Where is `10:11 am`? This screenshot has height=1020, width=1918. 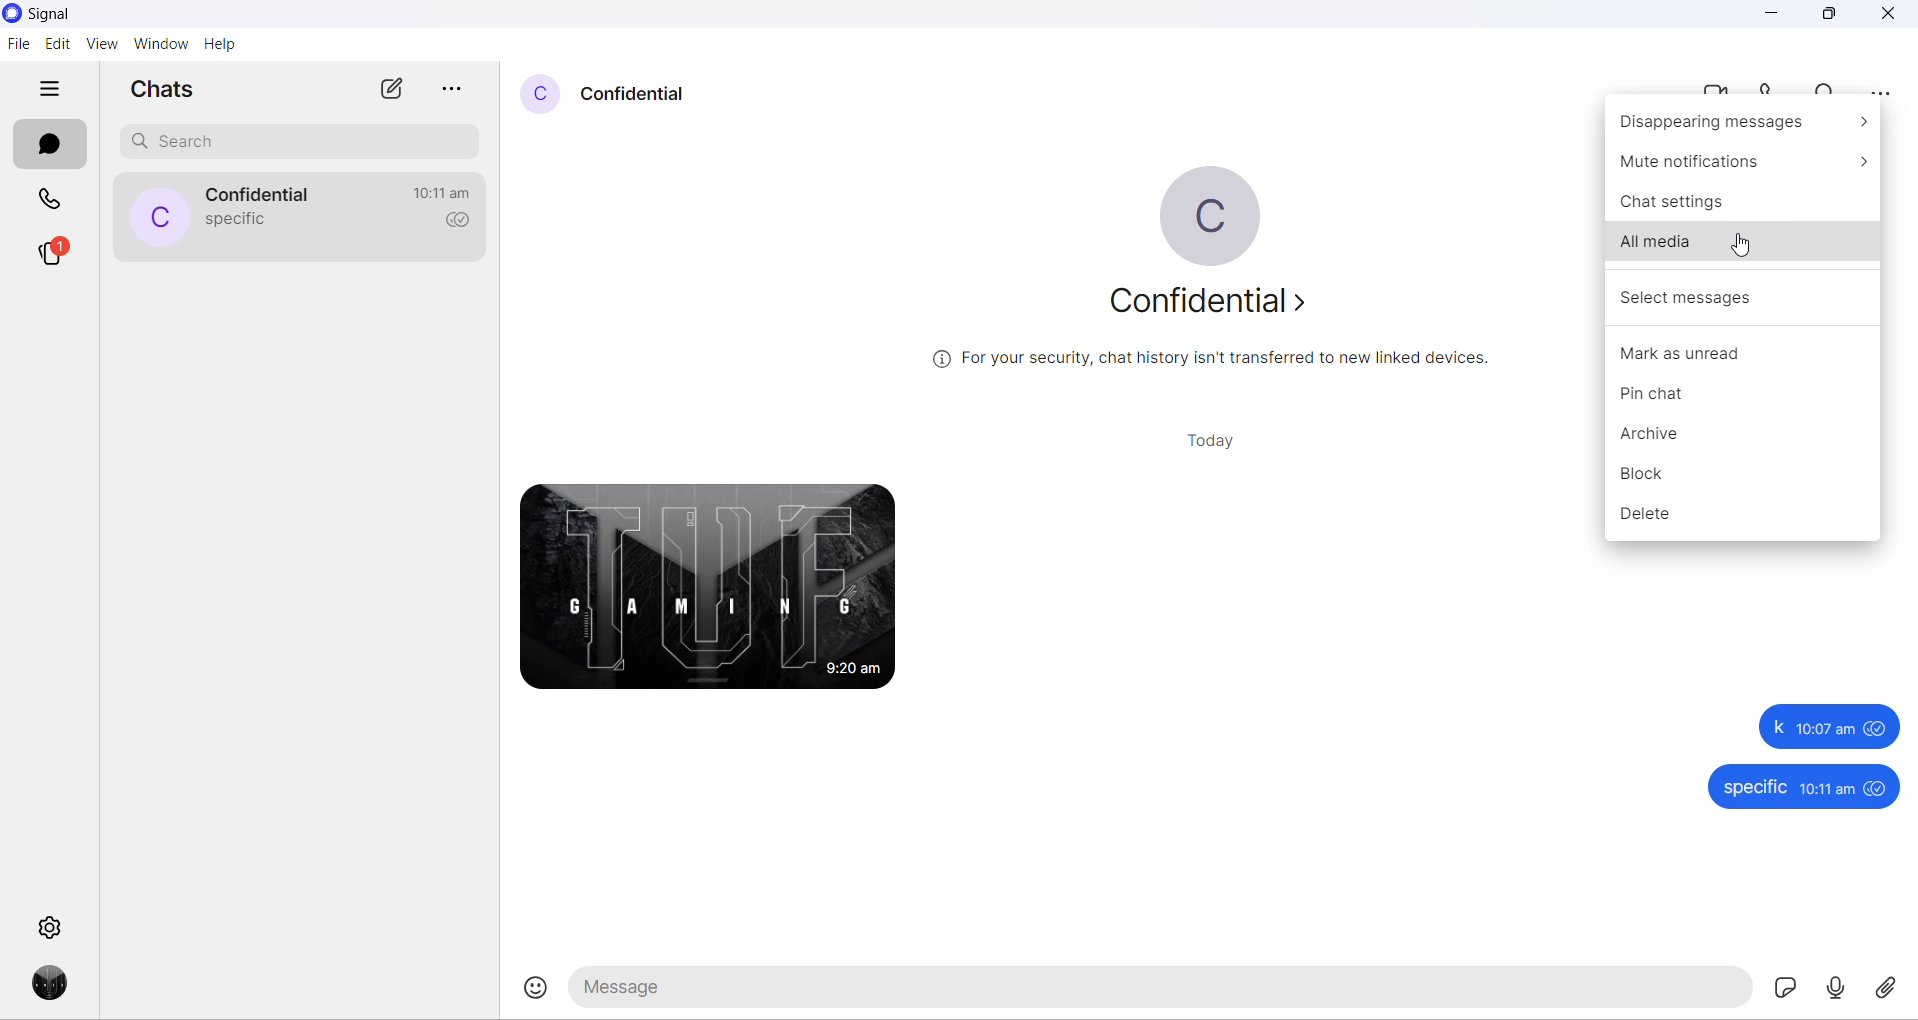 10:11 am is located at coordinates (1827, 788).